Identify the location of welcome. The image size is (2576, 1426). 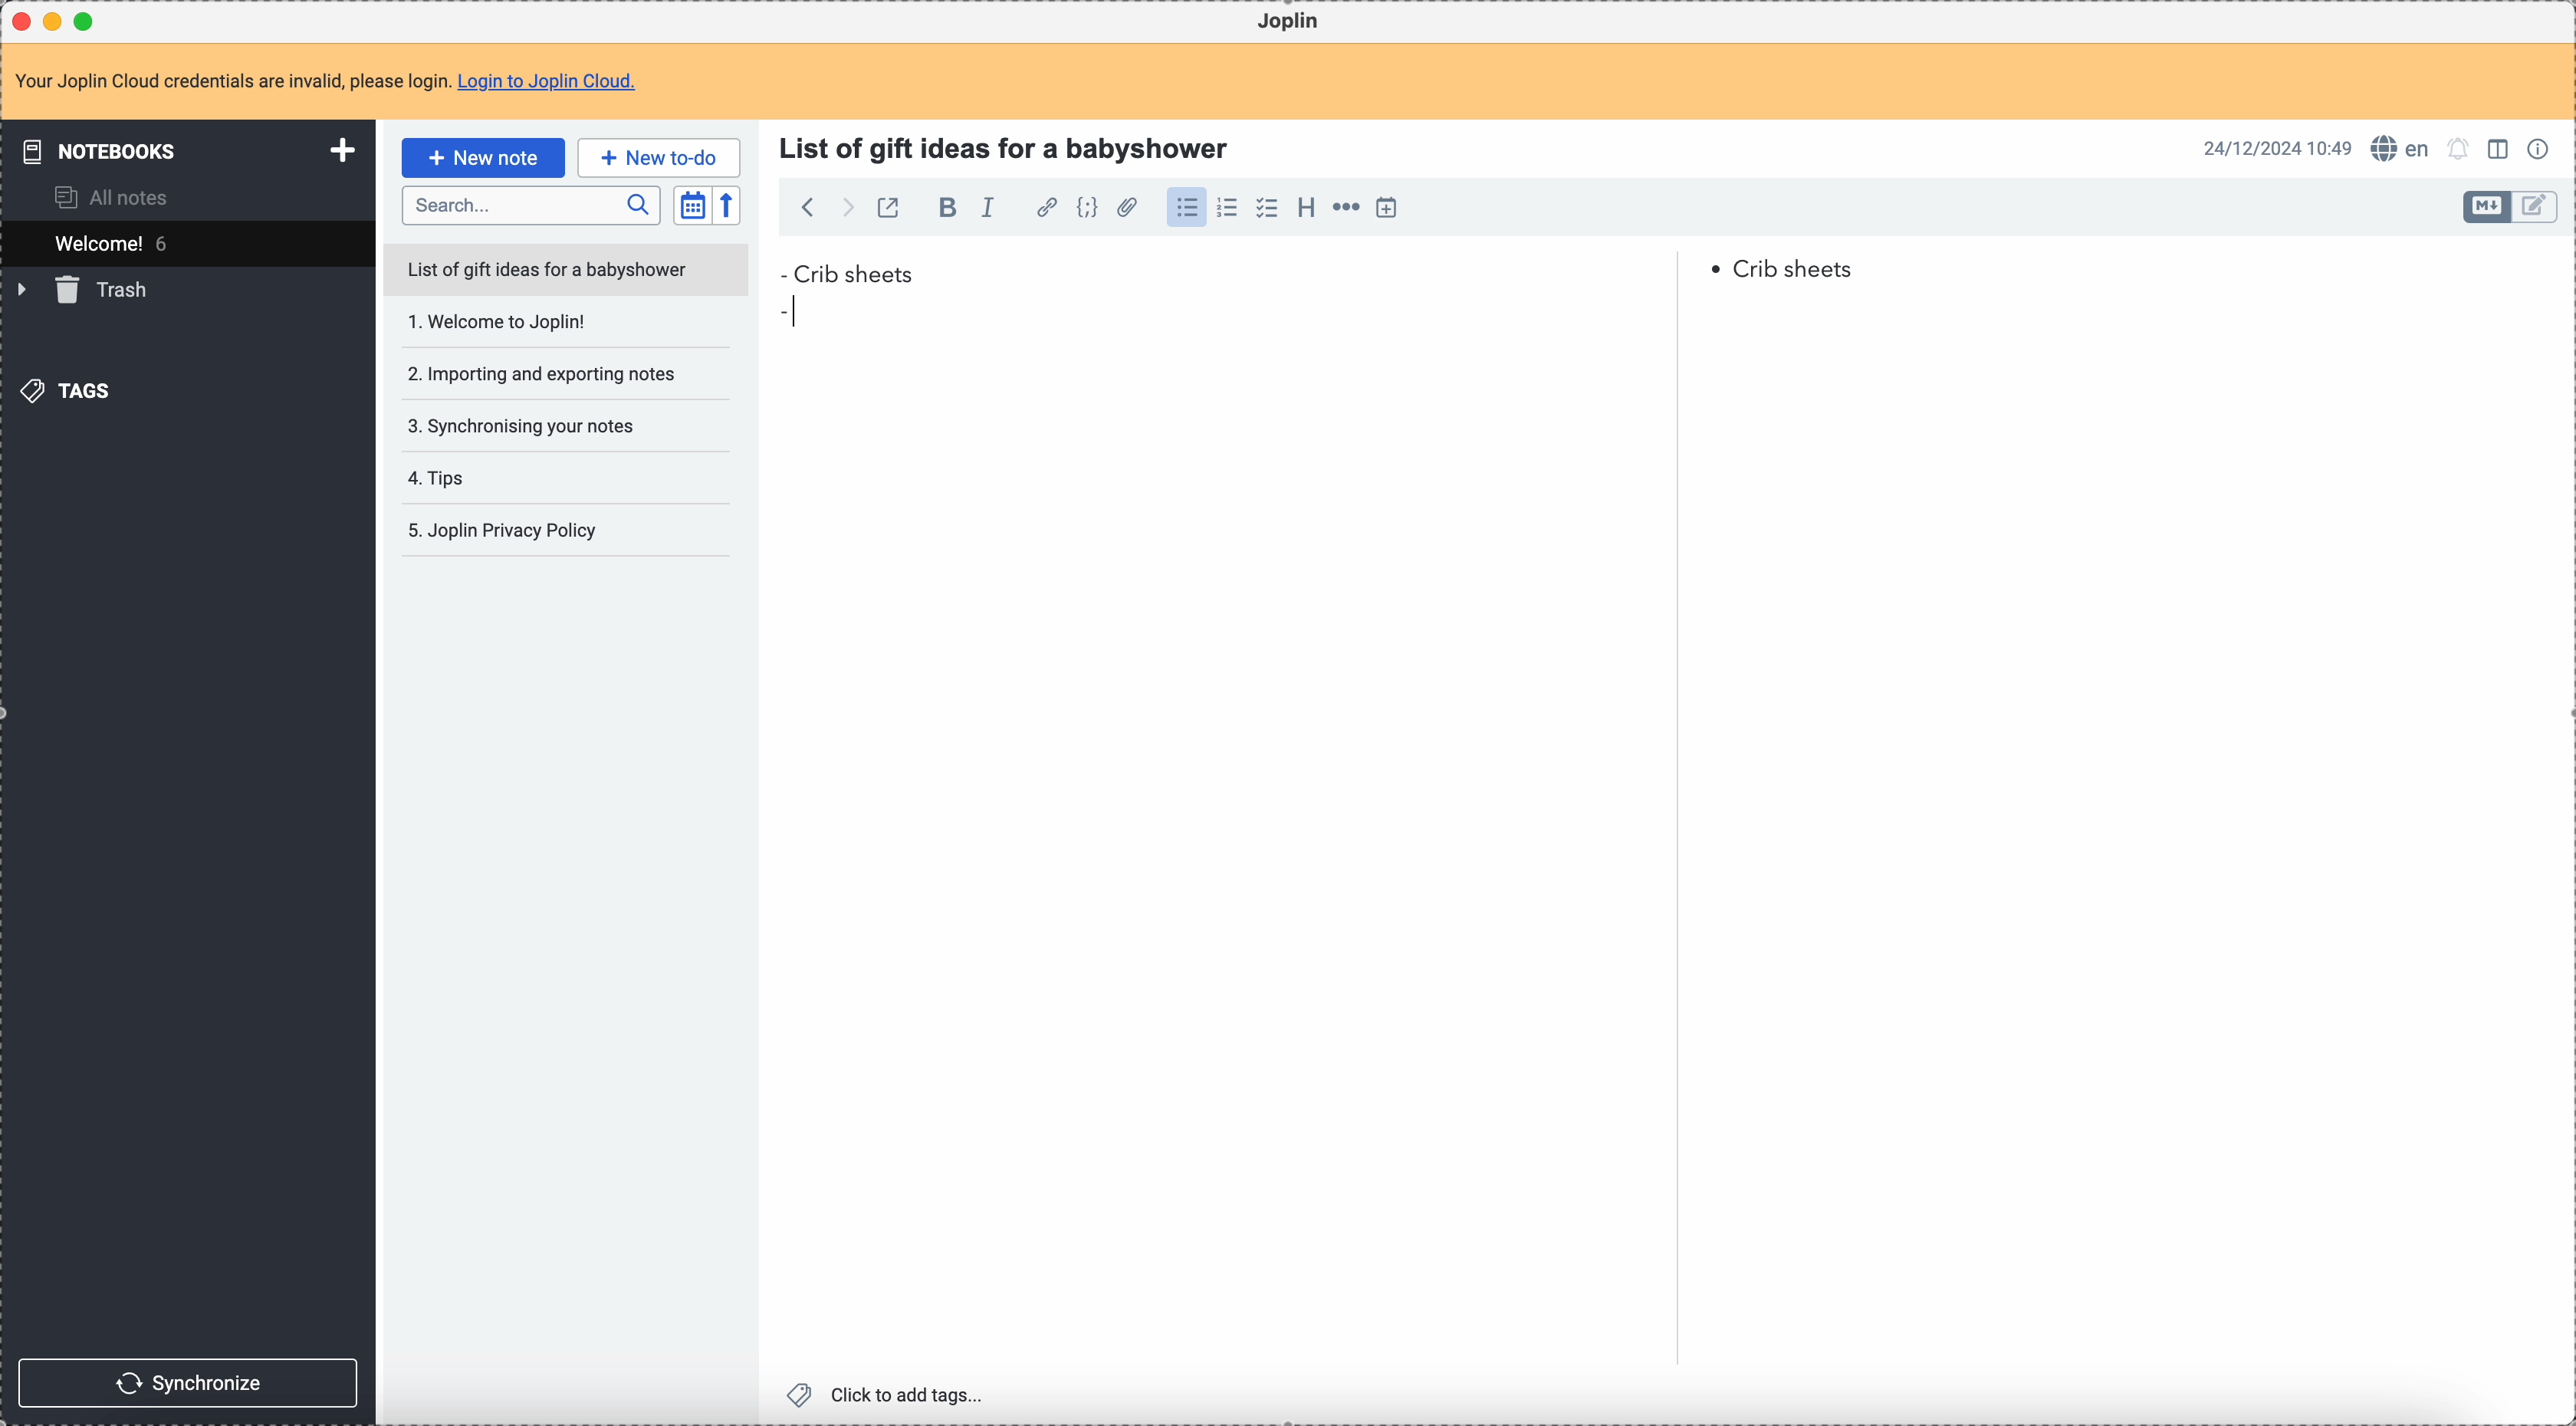
(187, 243).